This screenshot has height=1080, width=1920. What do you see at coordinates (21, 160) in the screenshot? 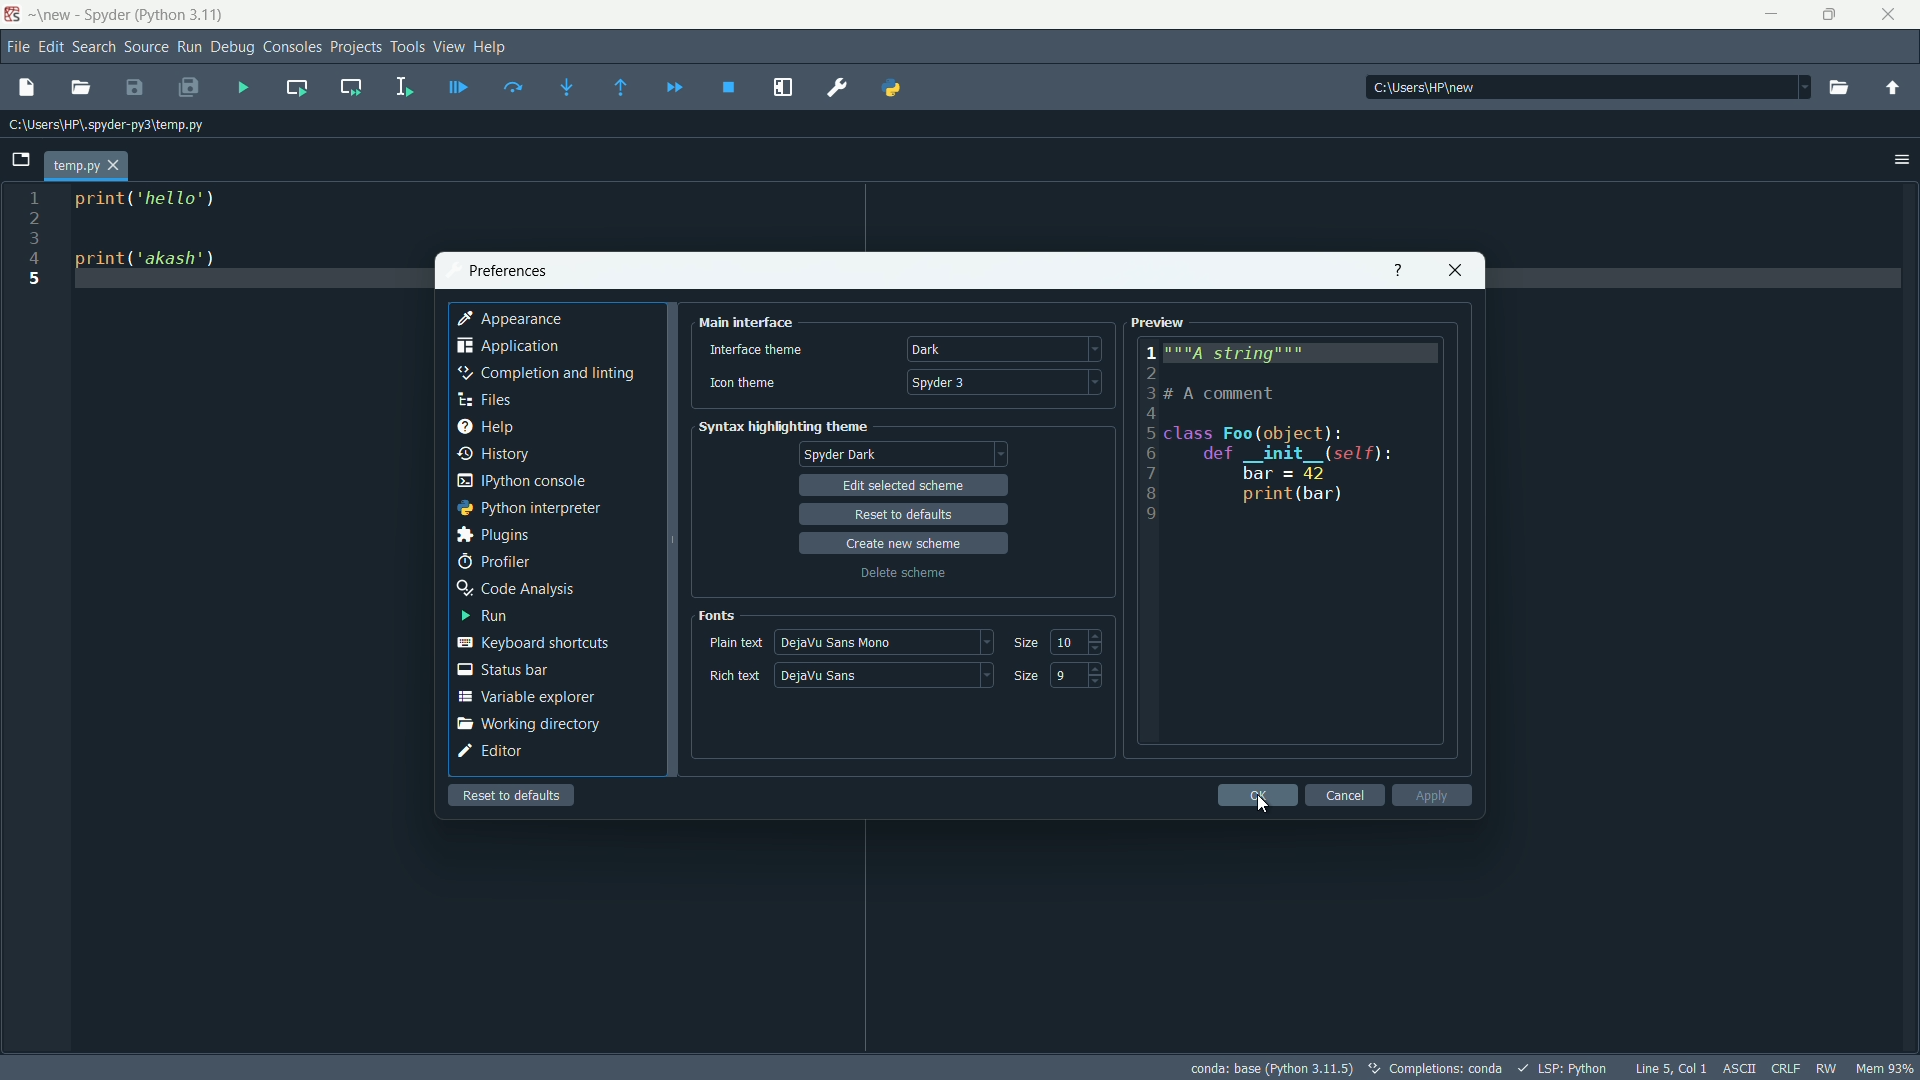
I see `browse tabs` at bounding box center [21, 160].